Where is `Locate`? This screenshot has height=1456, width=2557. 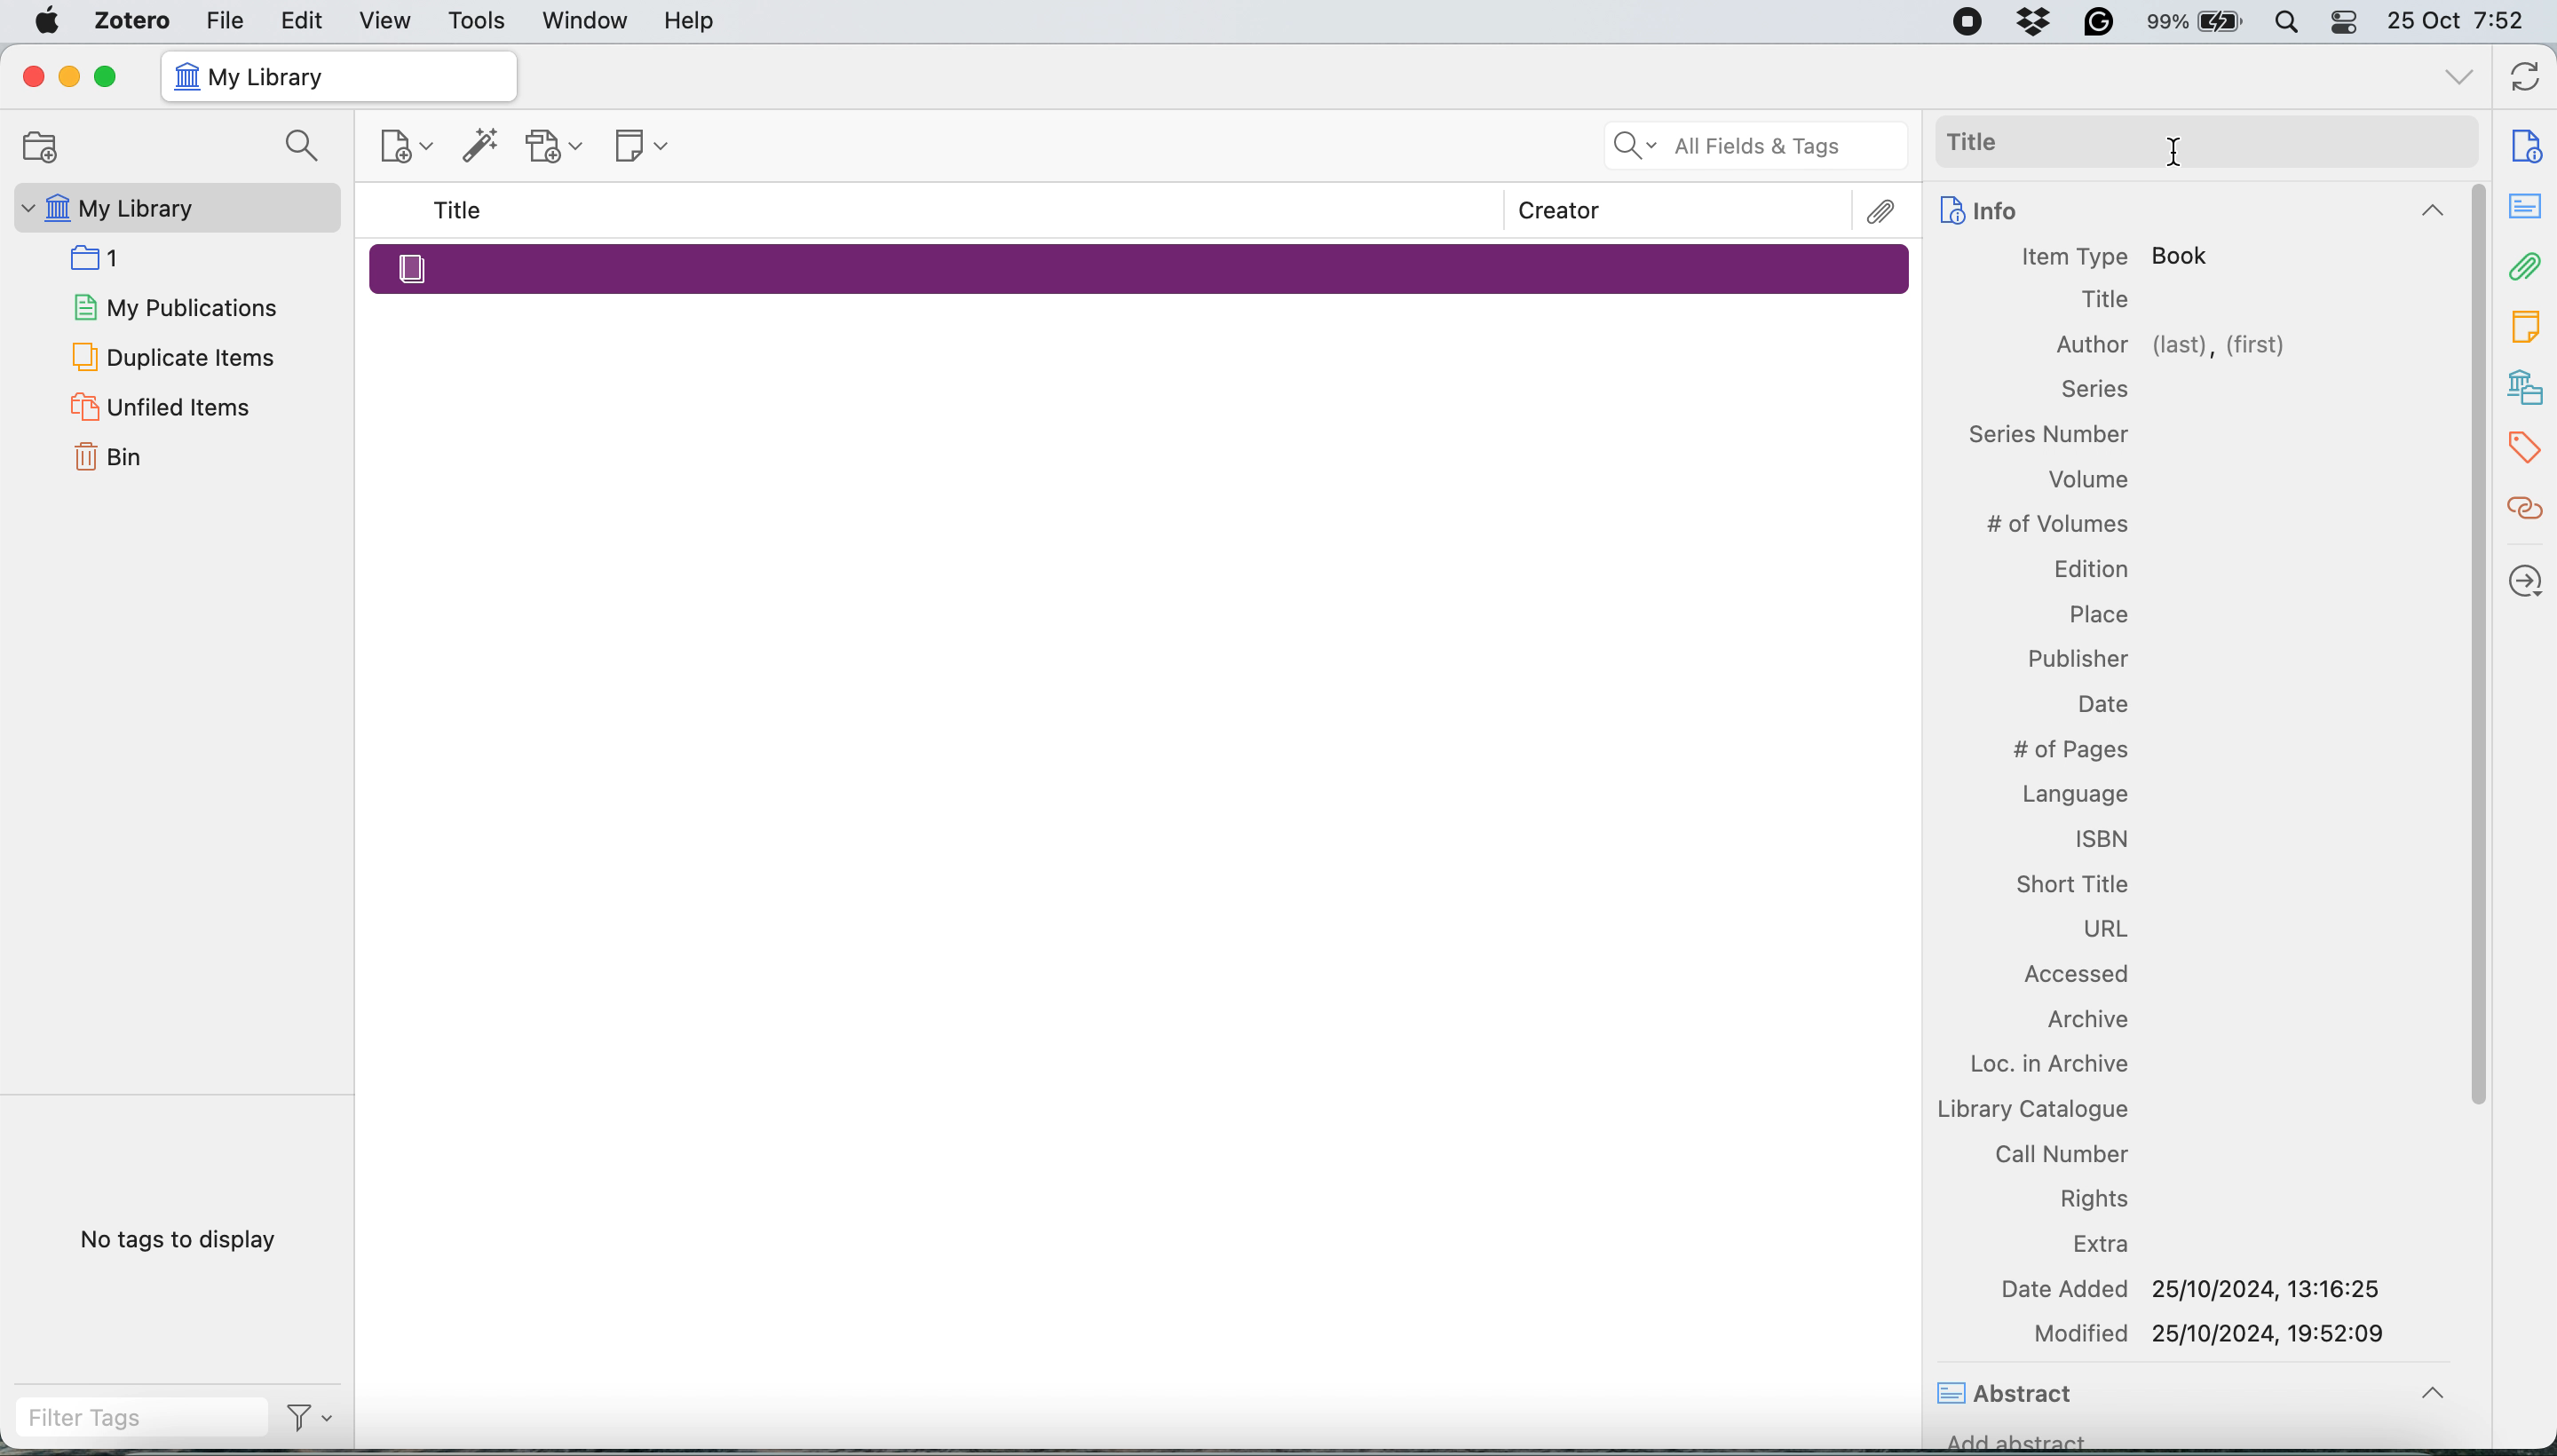
Locate is located at coordinates (2527, 581).